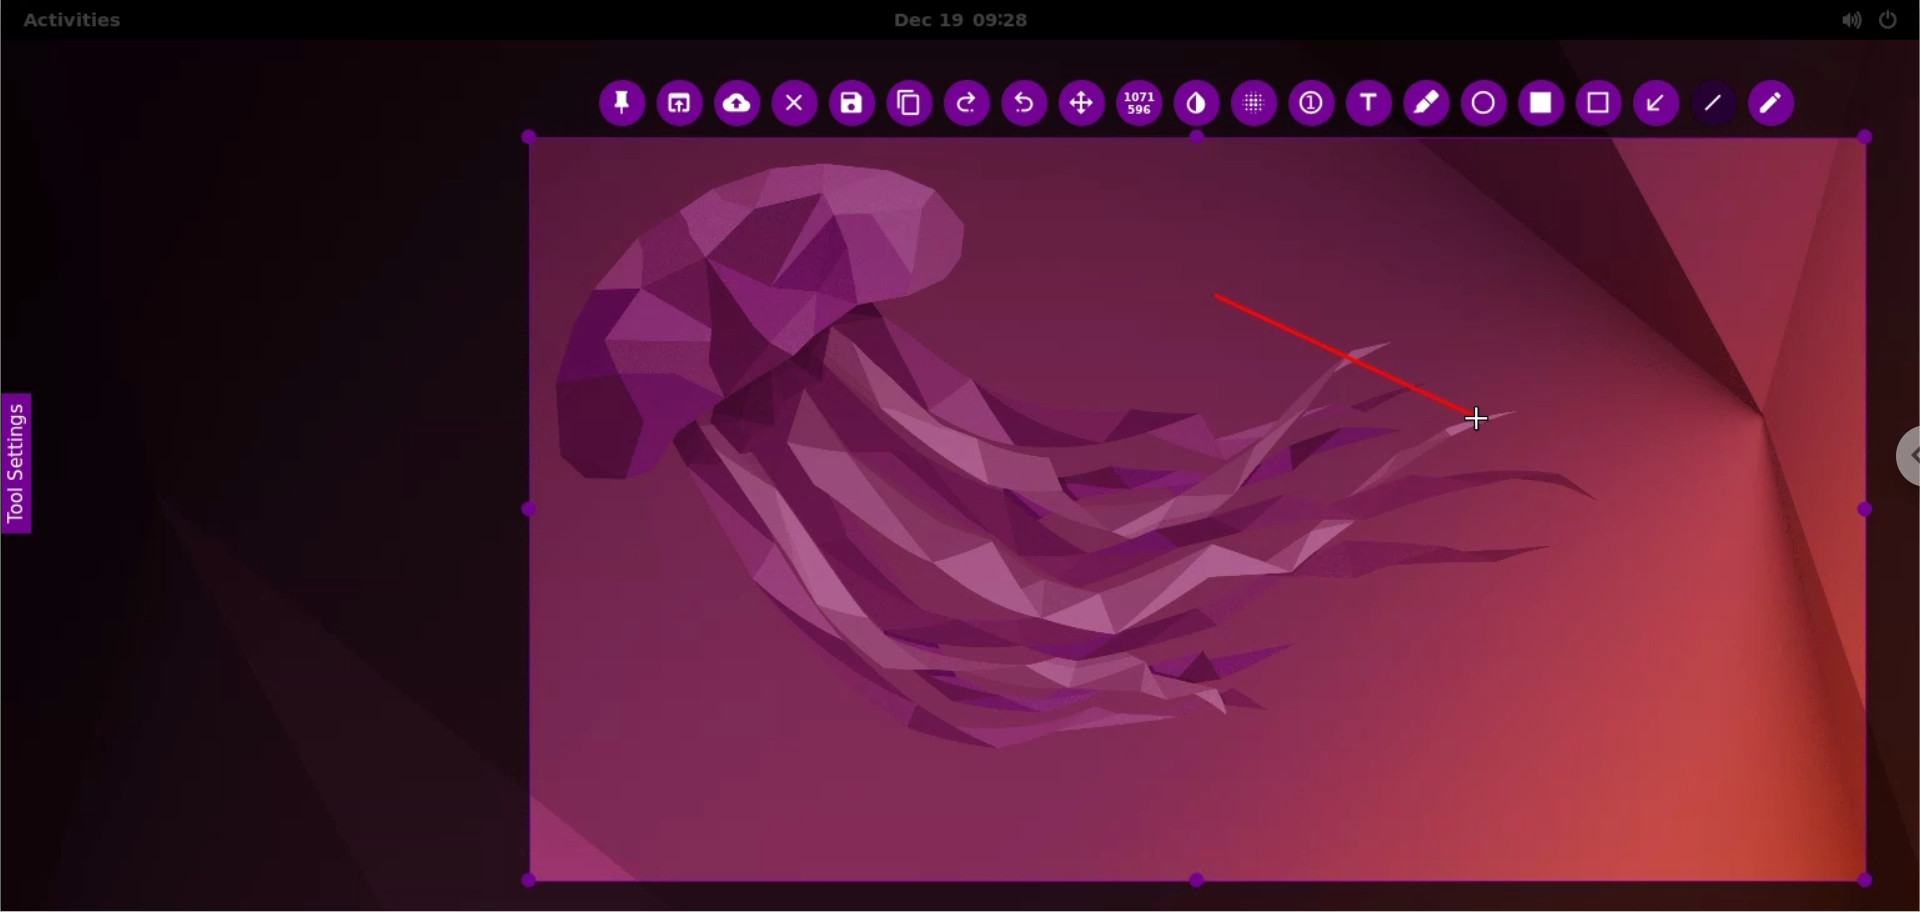 The image size is (1920, 912). I want to click on pin, so click(623, 105).